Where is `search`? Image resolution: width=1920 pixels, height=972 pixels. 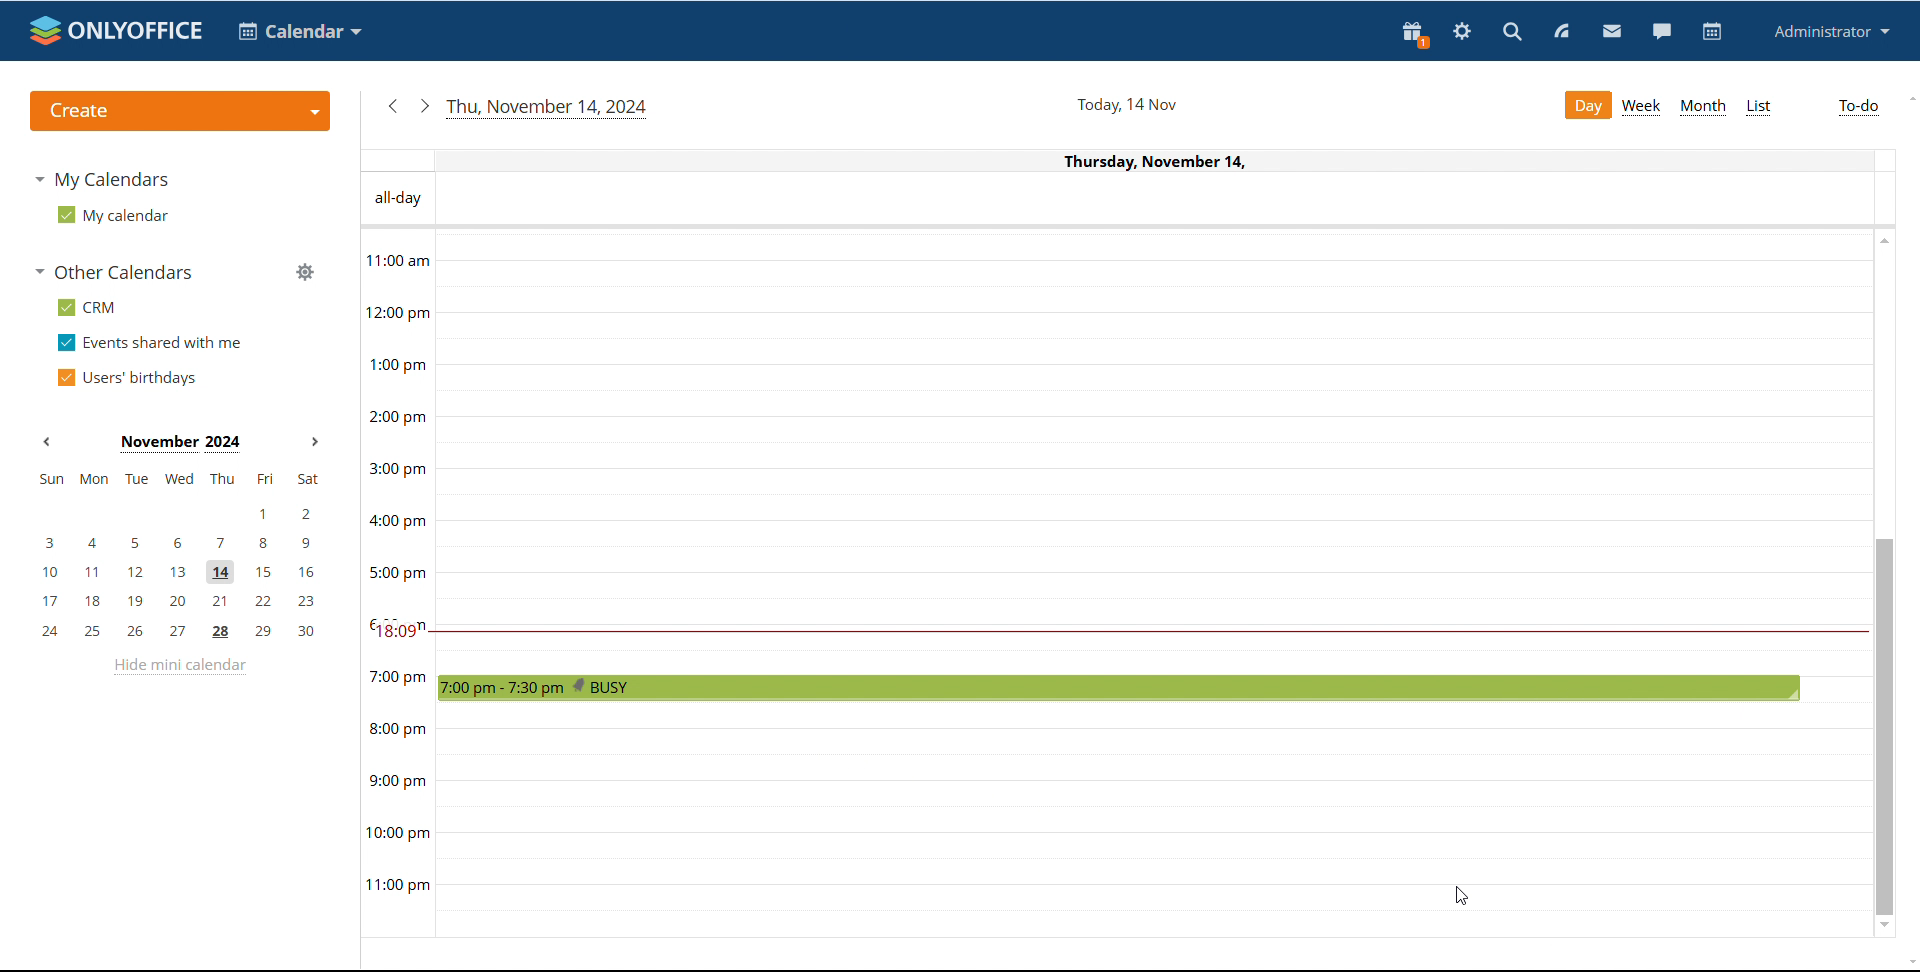
search is located at coordinates (1514, 33).